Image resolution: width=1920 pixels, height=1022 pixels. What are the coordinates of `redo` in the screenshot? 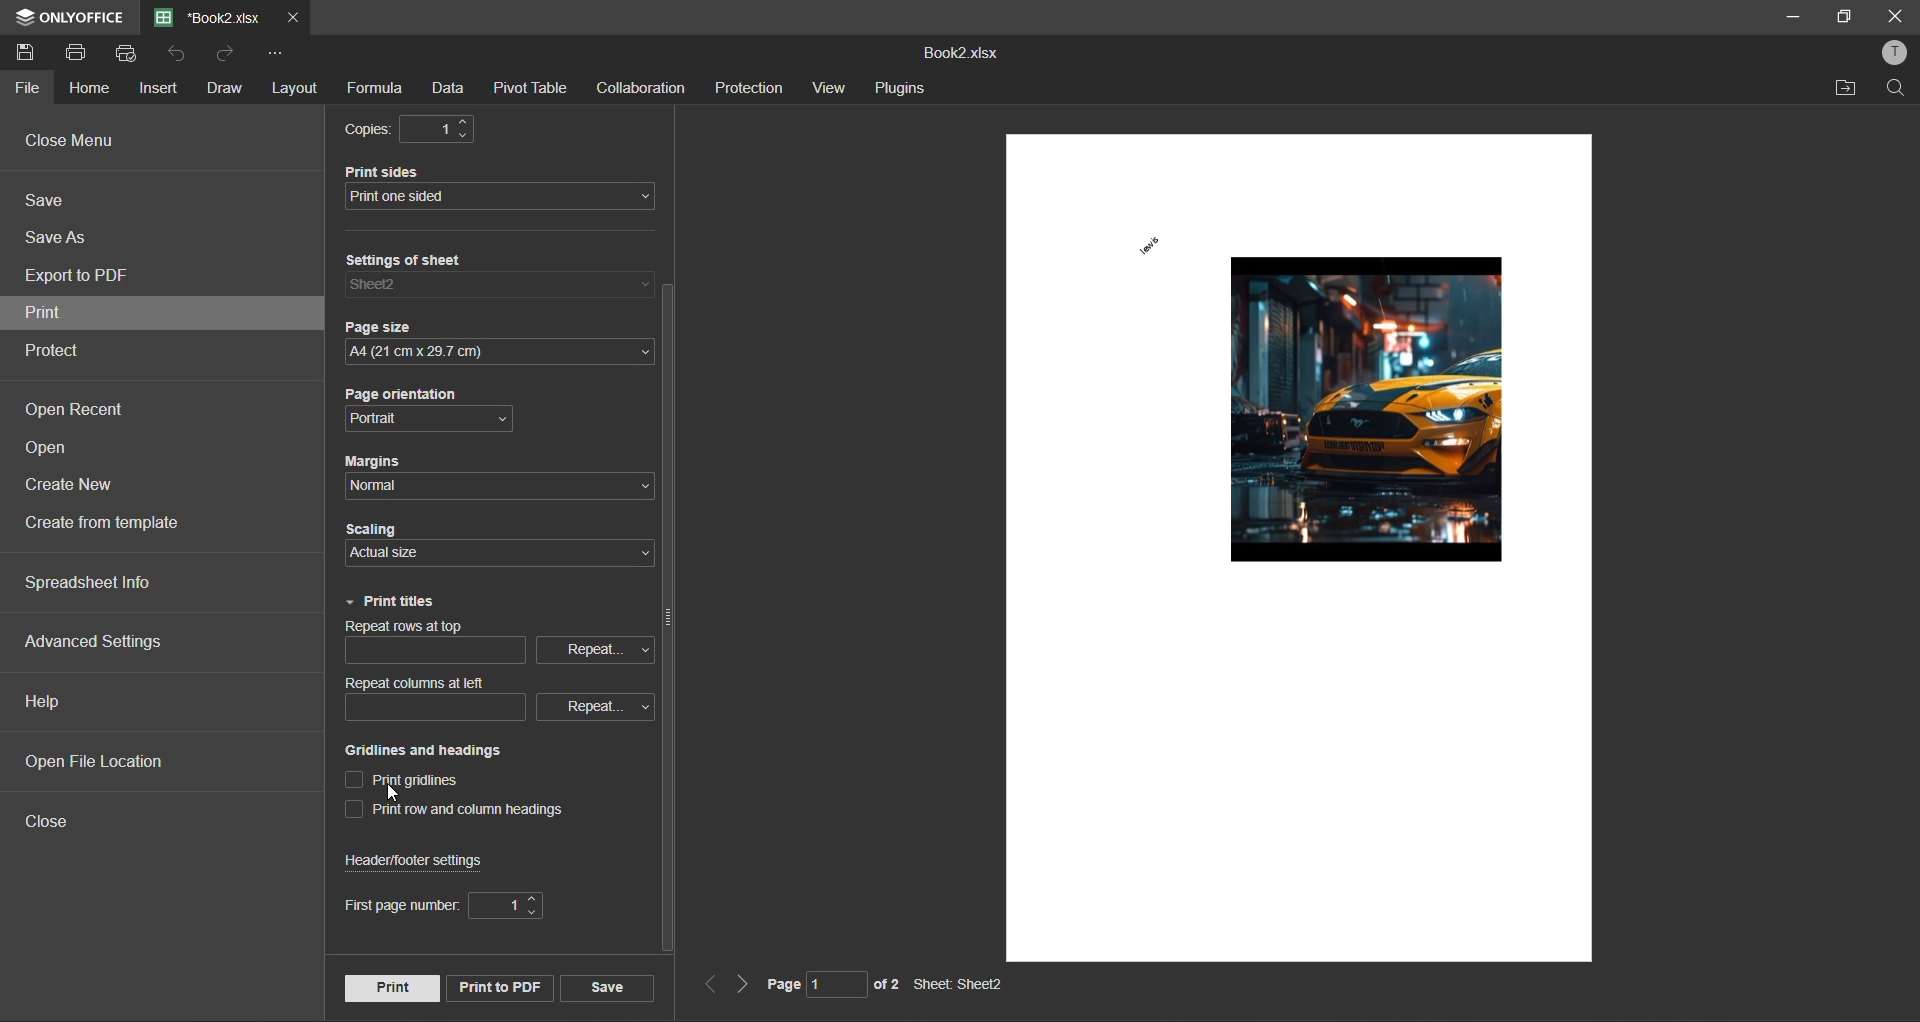 It's located at (226, 55).